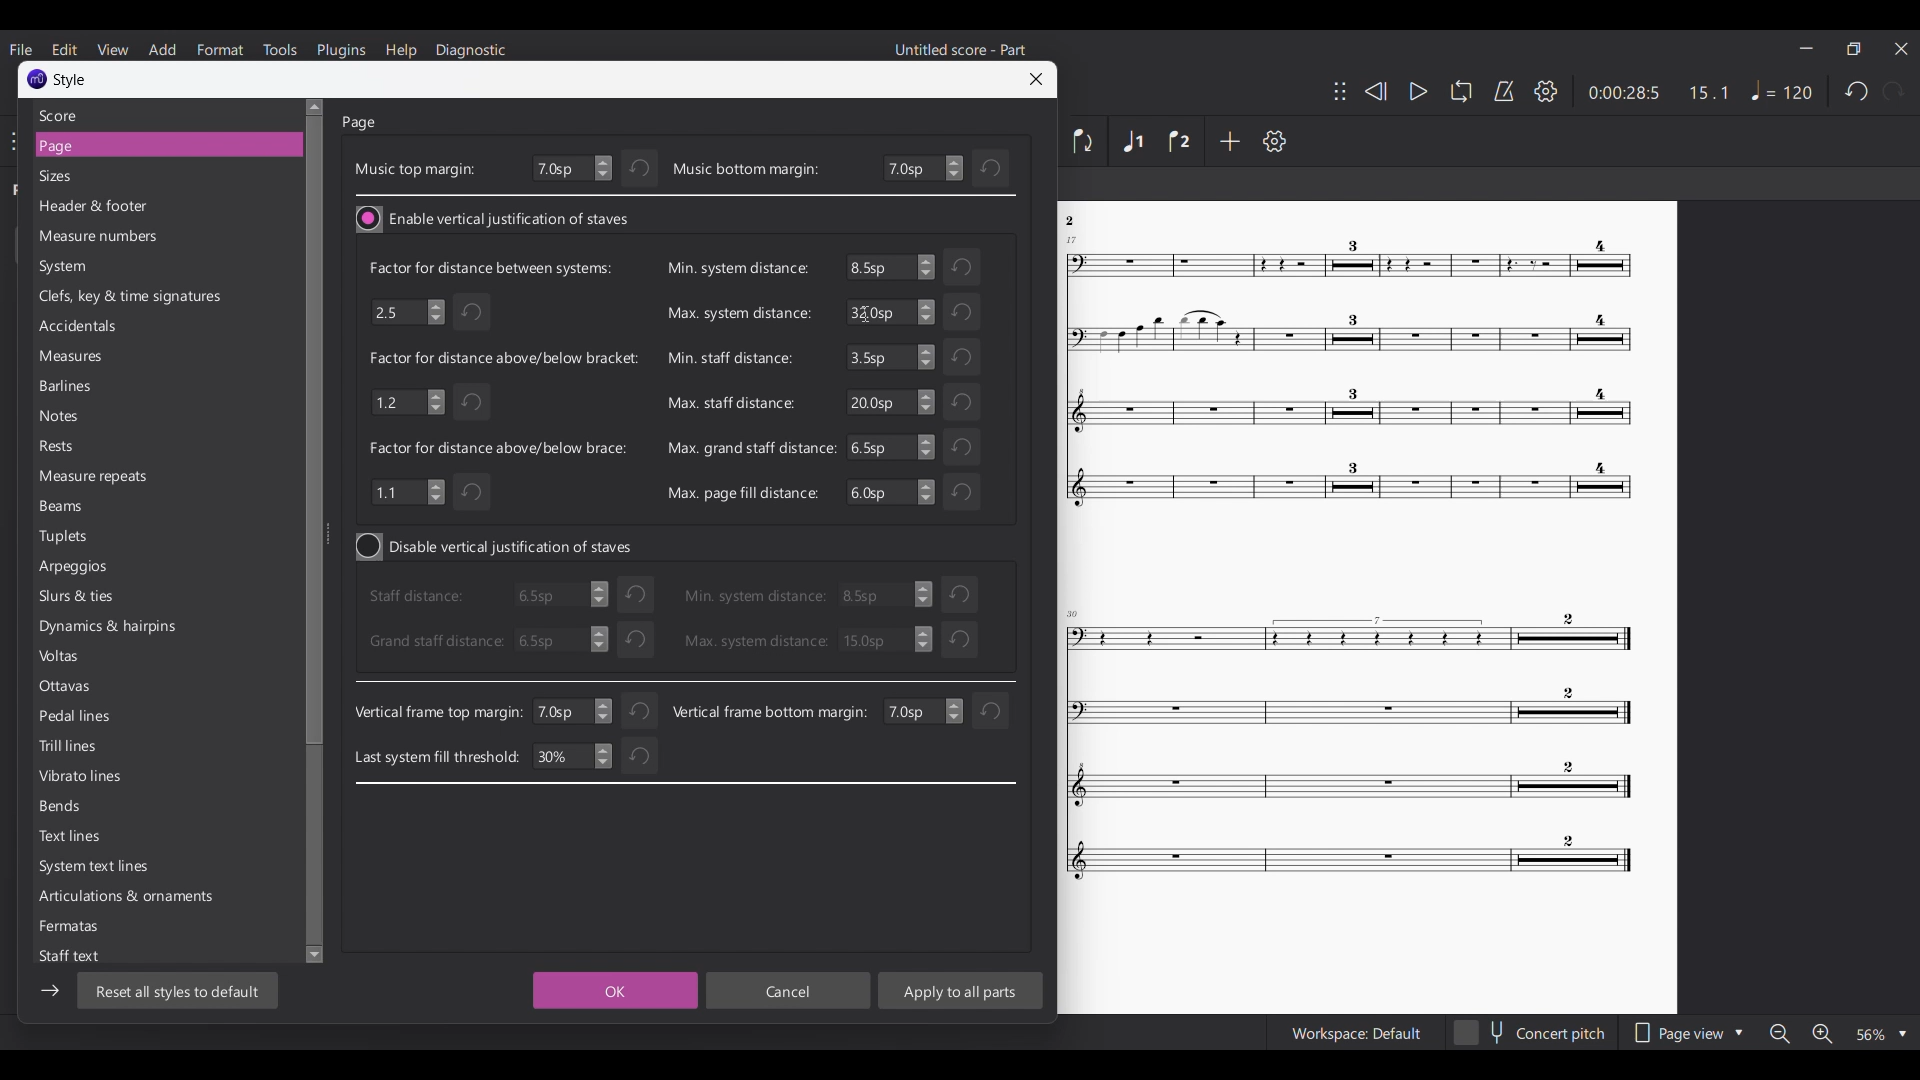 Image resolution: width=1920 pixels, height=1080 pixels. Describe the element at coordinates (760, 642) in the screenshot. I see `Max. system distance` at that location.